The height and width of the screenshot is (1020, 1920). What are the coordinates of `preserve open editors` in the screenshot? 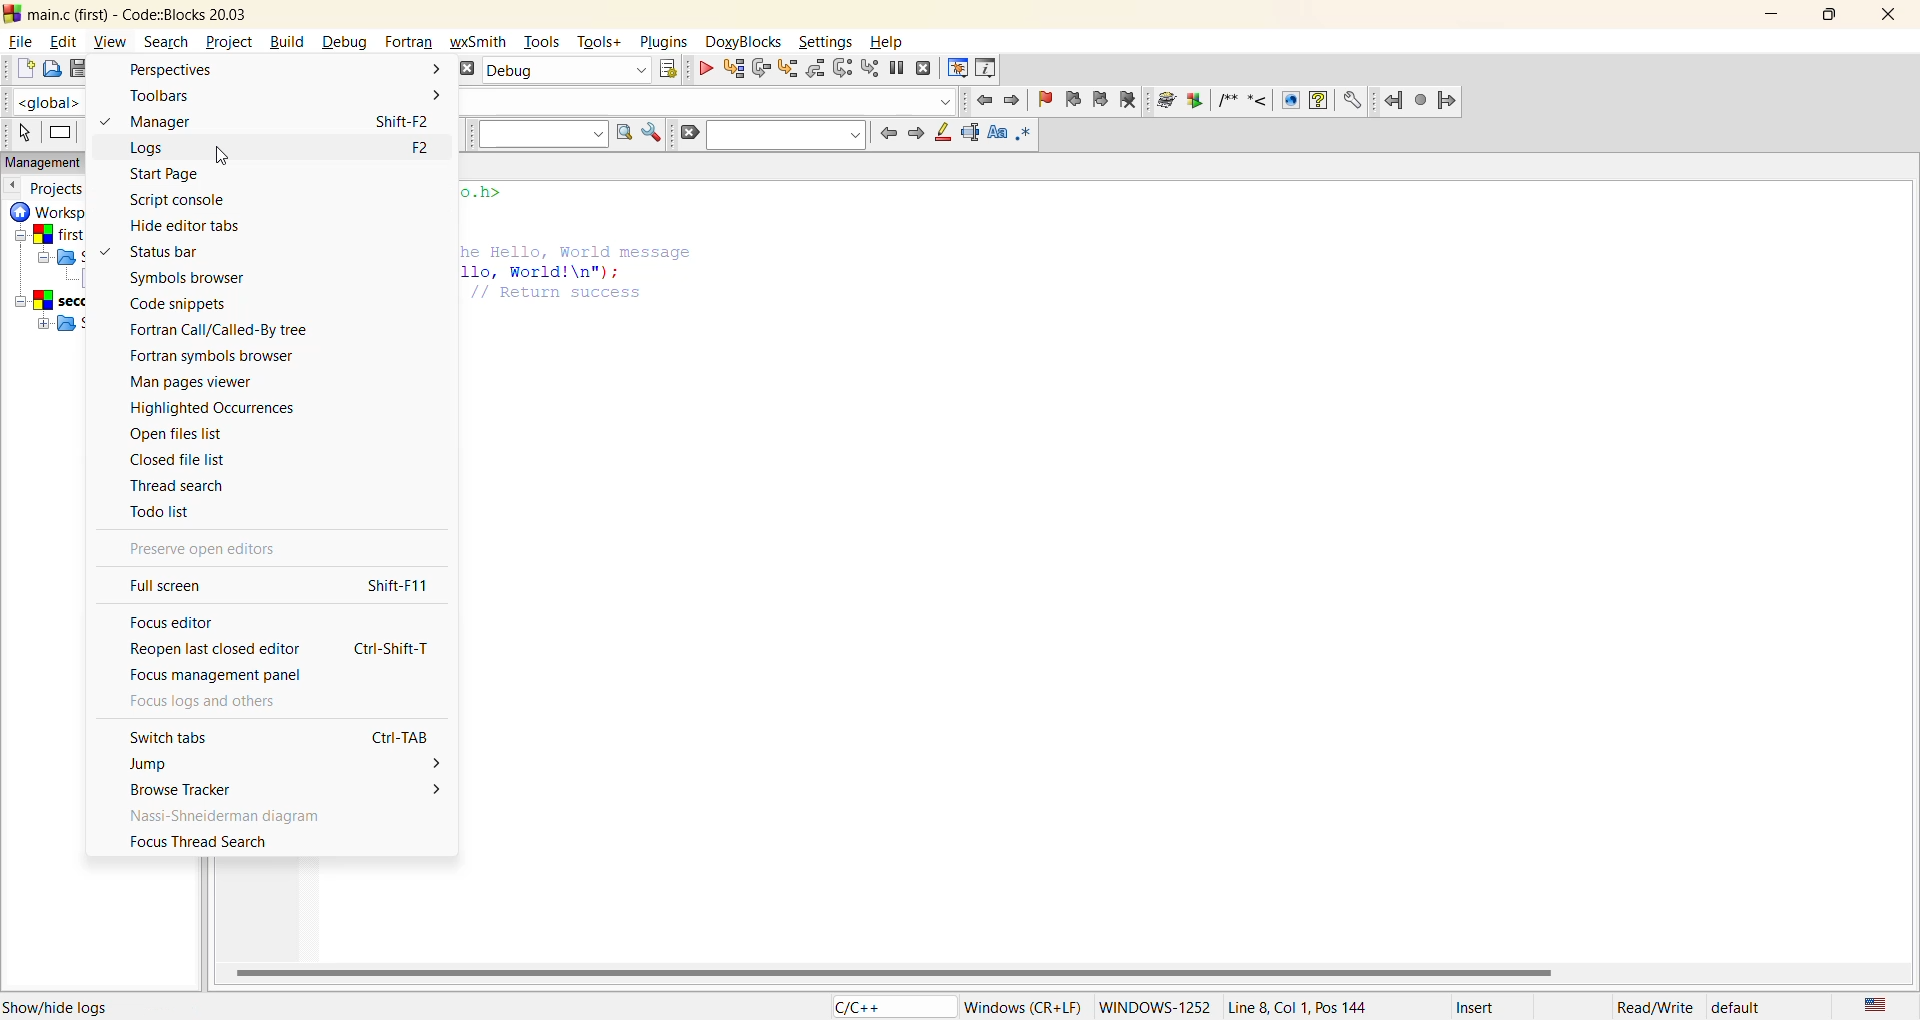 It's located at (205, 553).